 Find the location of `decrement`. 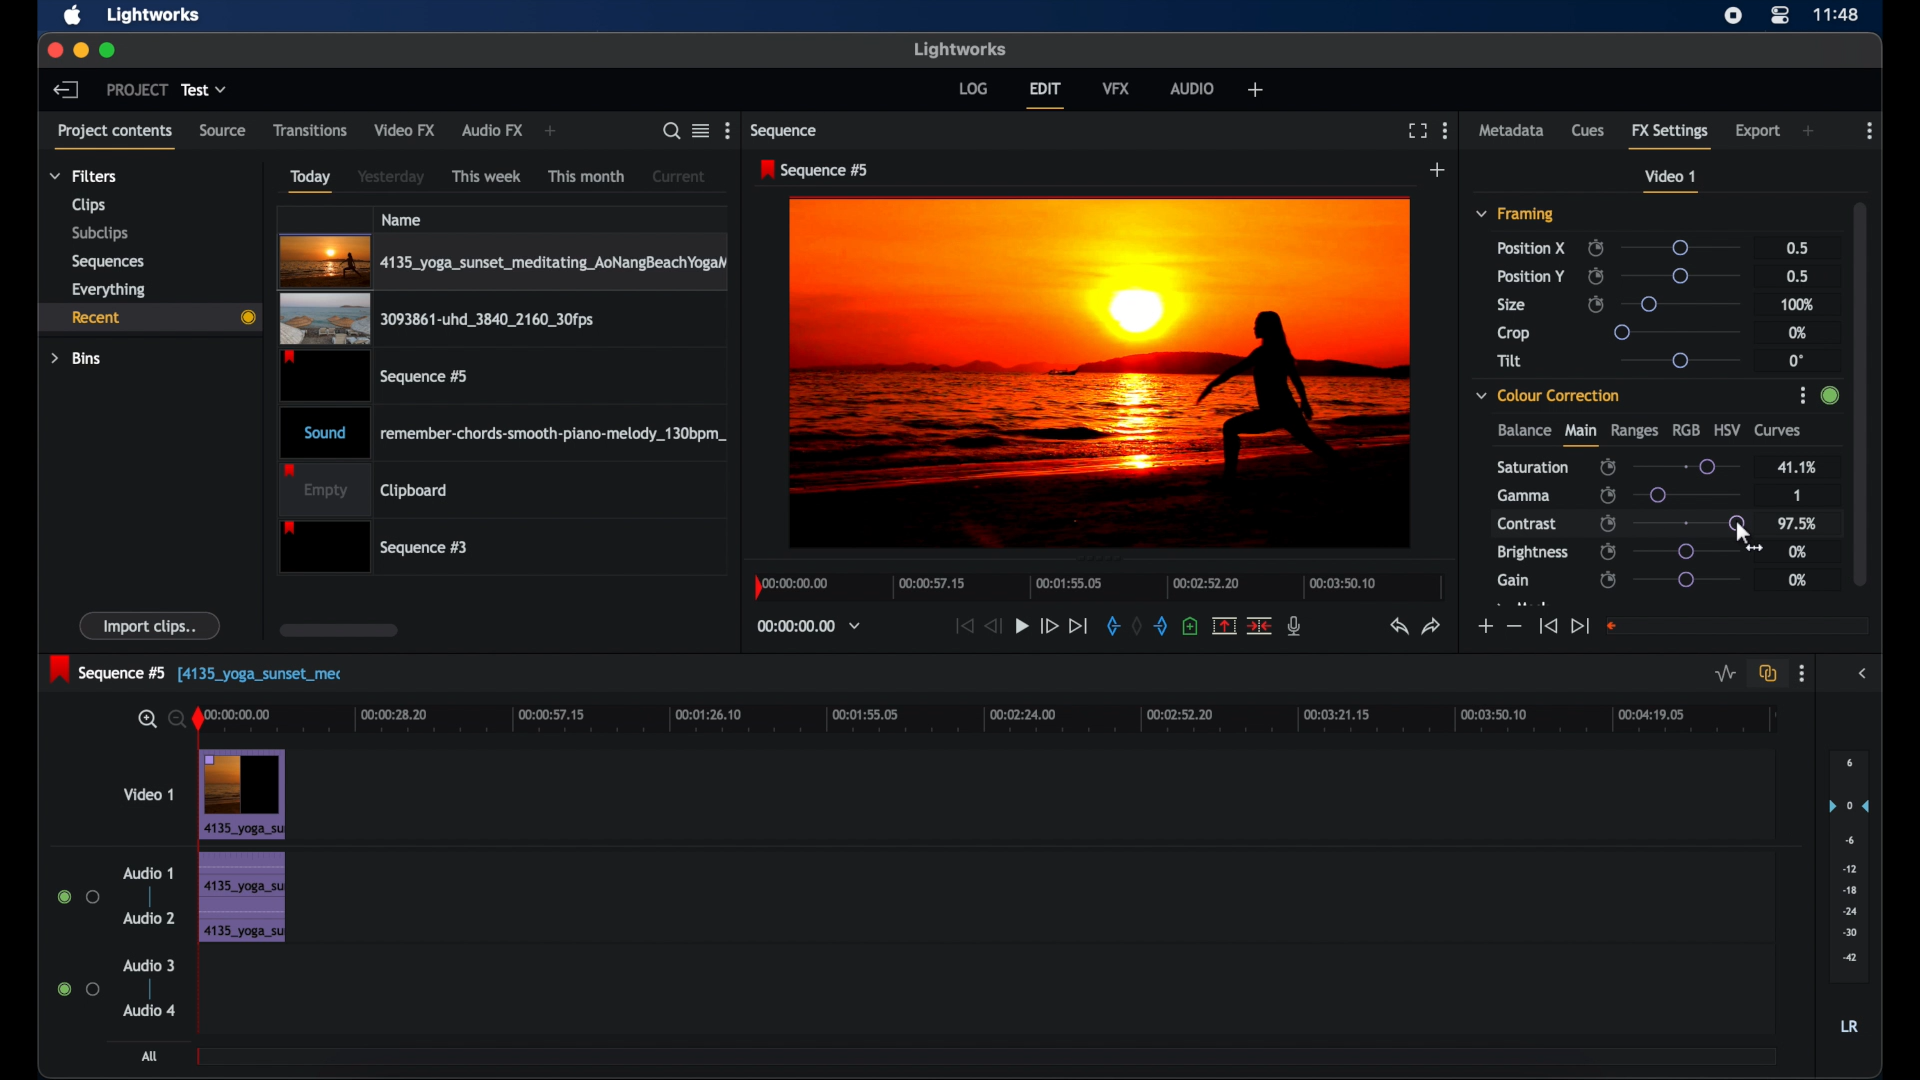

decrement is located at coordinates (1514, 627).